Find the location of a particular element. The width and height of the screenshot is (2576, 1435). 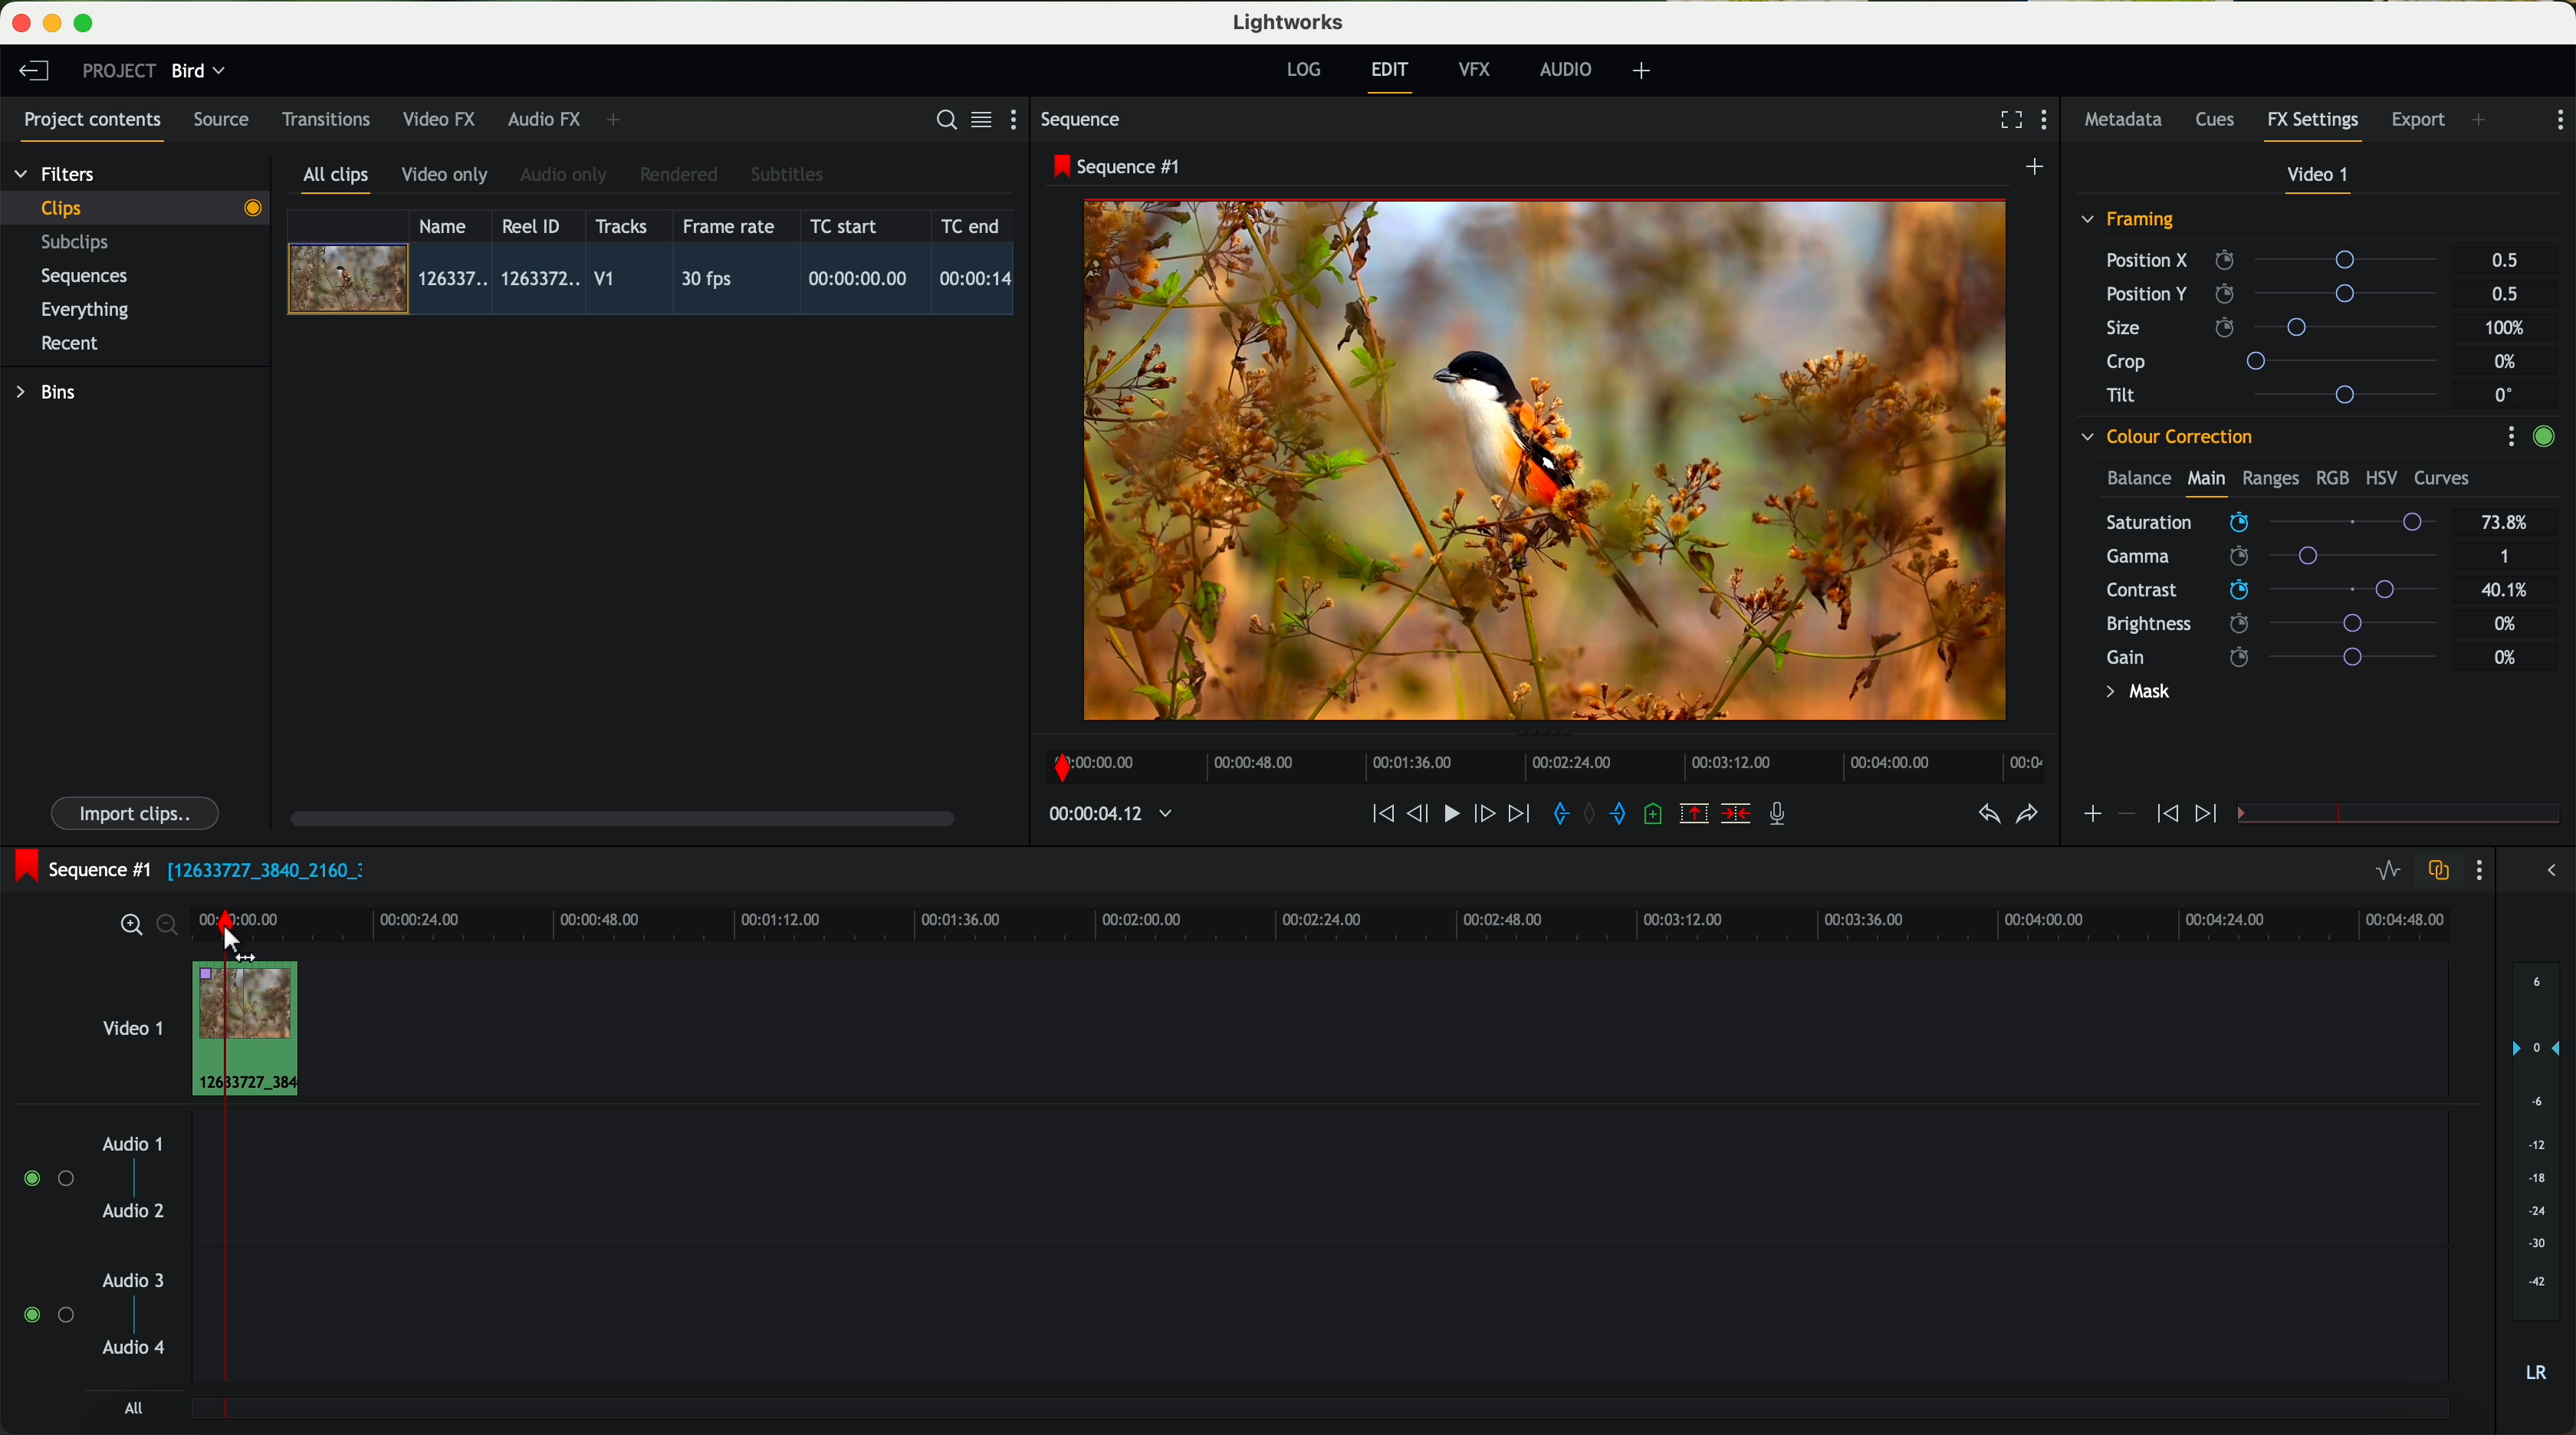

sequence #1 is located at coordinates (1119, 166).